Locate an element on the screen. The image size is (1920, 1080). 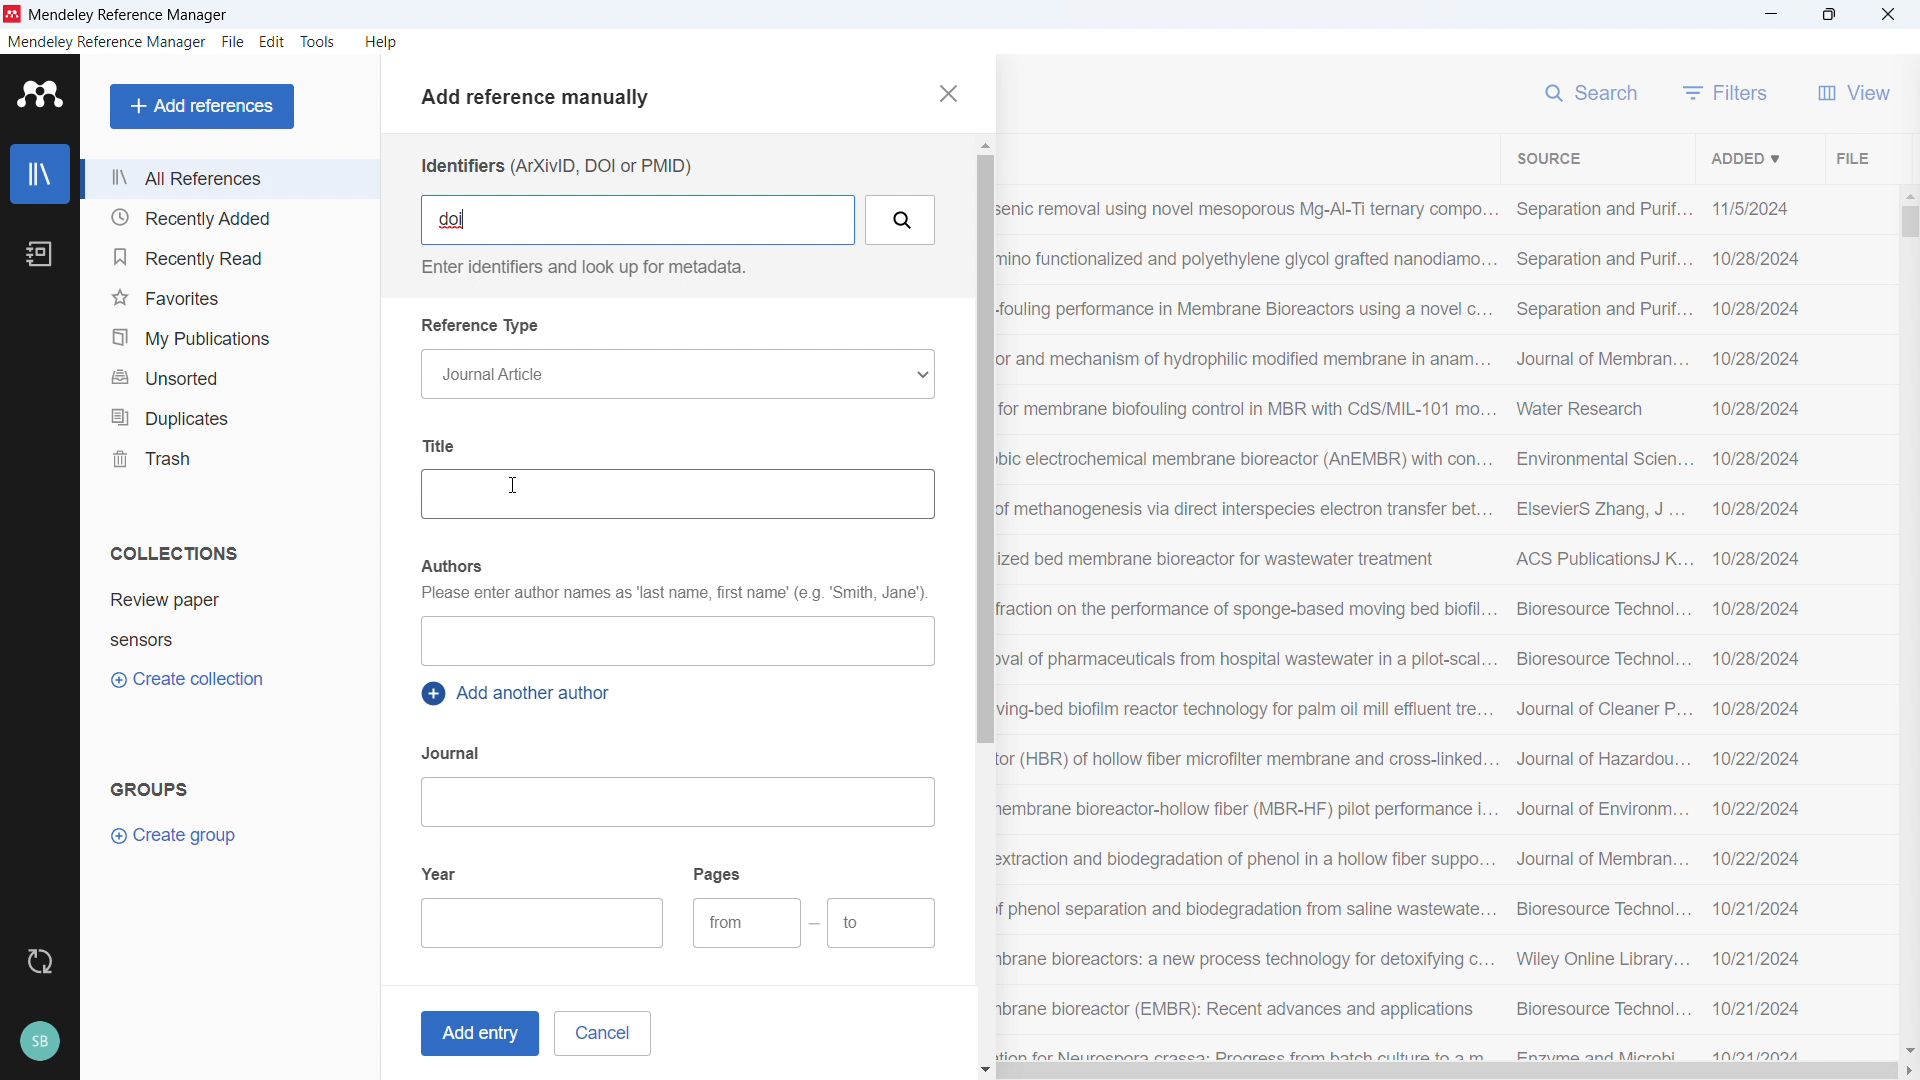
Source of individual entries  is located at coordinates (1601, 627).